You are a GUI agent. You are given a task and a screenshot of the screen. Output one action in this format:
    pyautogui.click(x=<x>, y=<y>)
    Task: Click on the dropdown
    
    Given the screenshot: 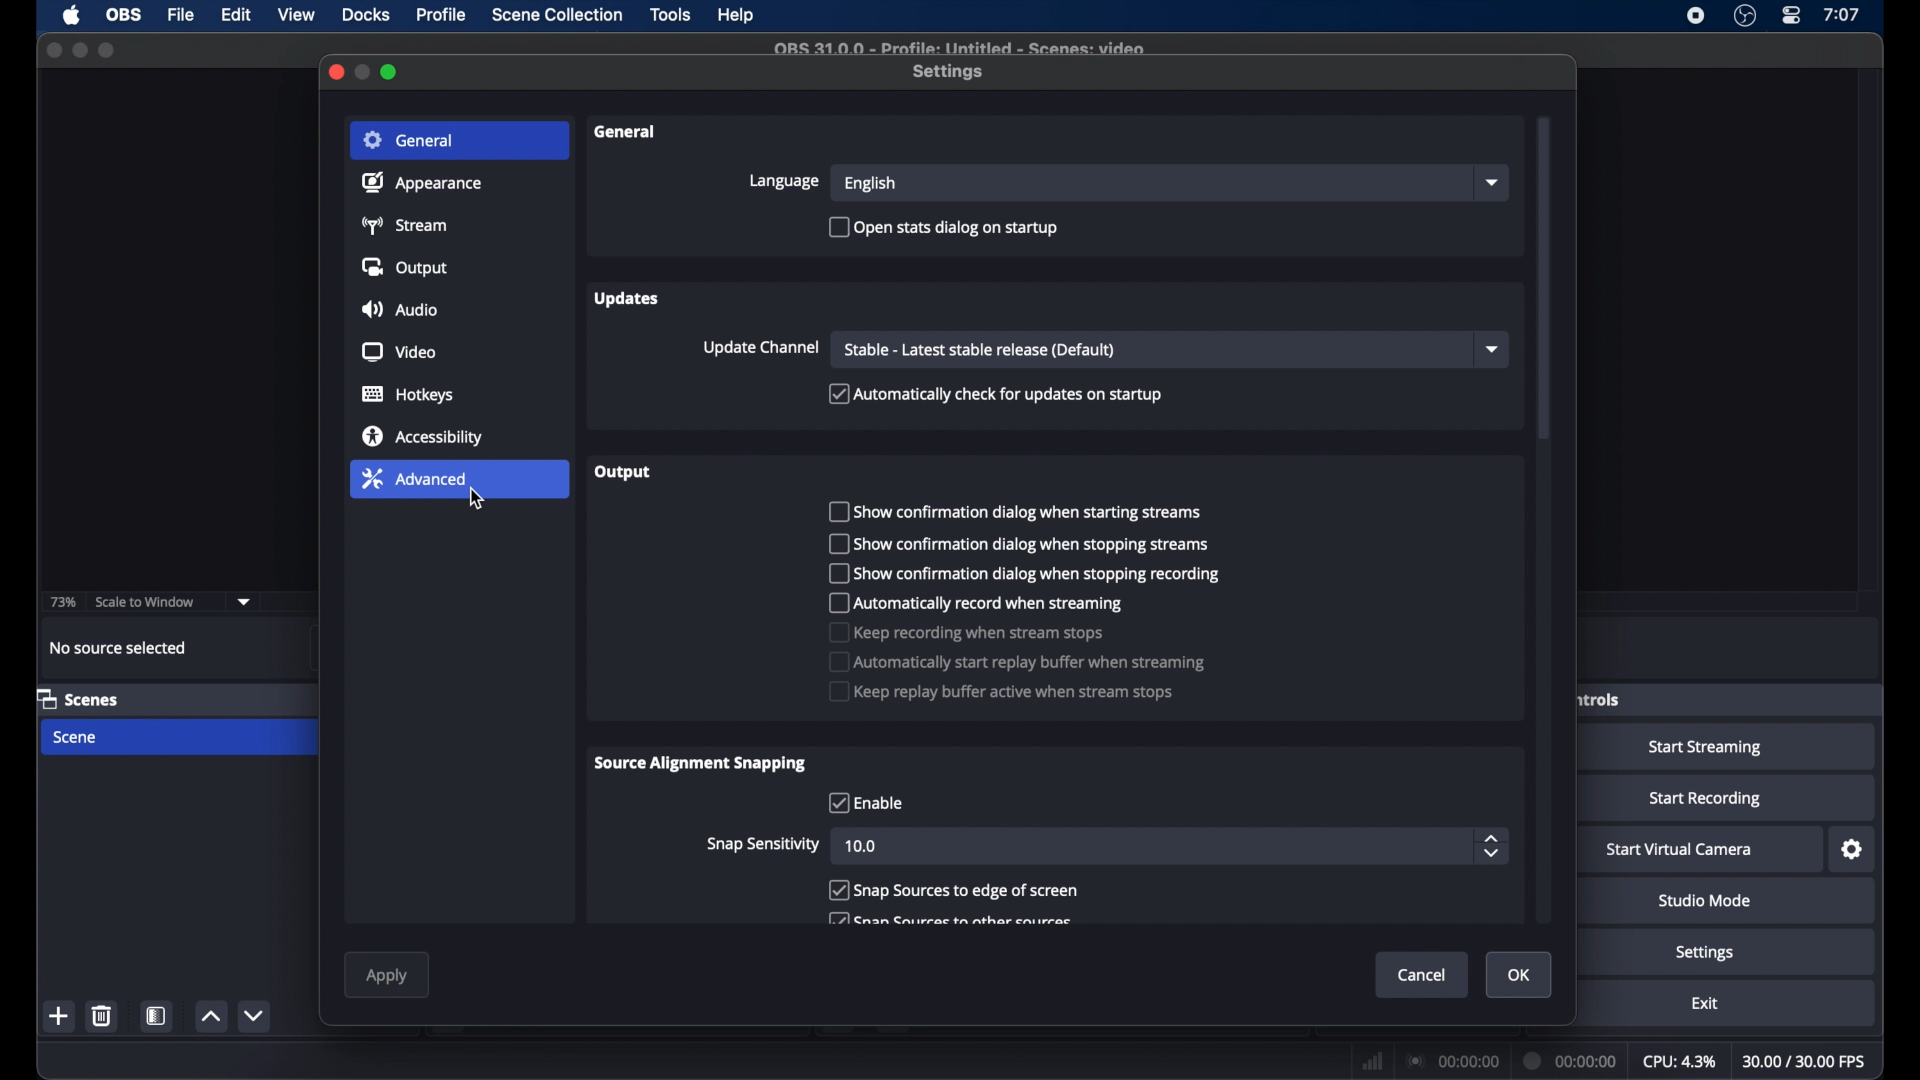 What is the action you would take?
    pyautogui.click(x=1492, y=183)
    